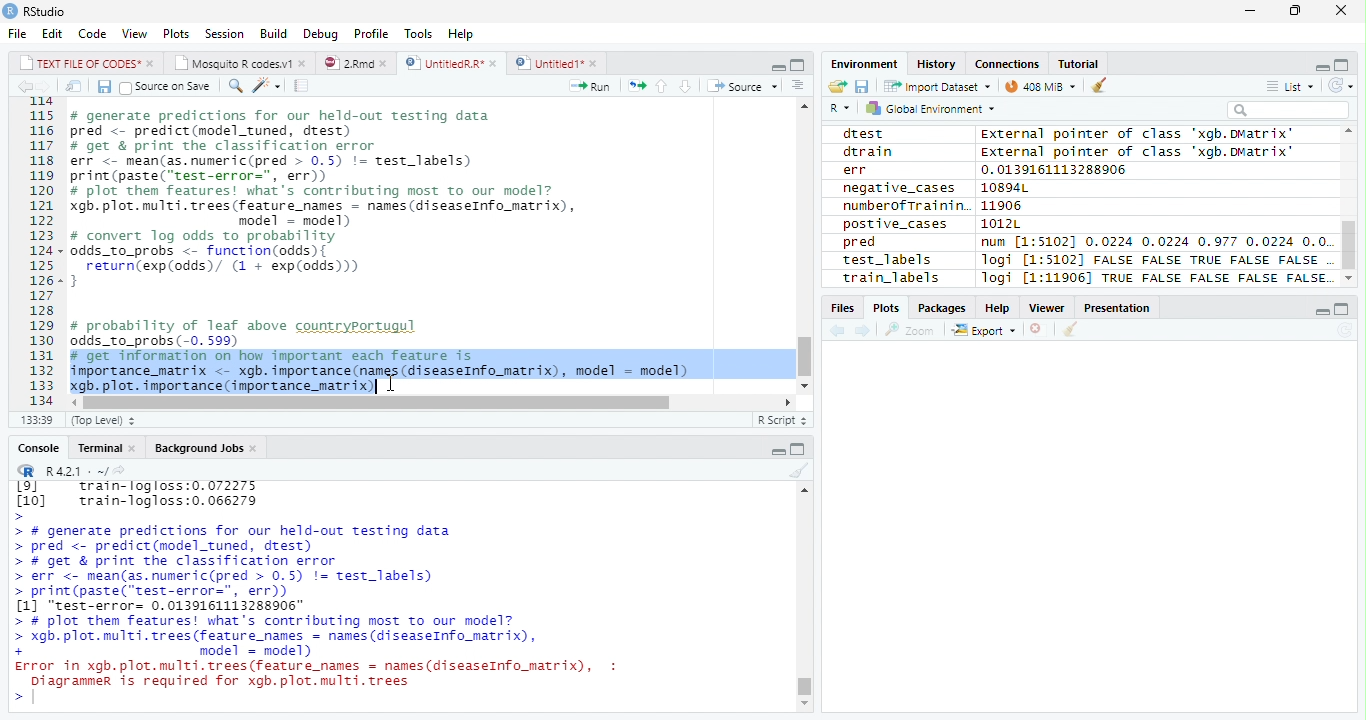 The width and height of the screenshot is (1366, 720). I want to click on Background Jobs, so click(206, 447).